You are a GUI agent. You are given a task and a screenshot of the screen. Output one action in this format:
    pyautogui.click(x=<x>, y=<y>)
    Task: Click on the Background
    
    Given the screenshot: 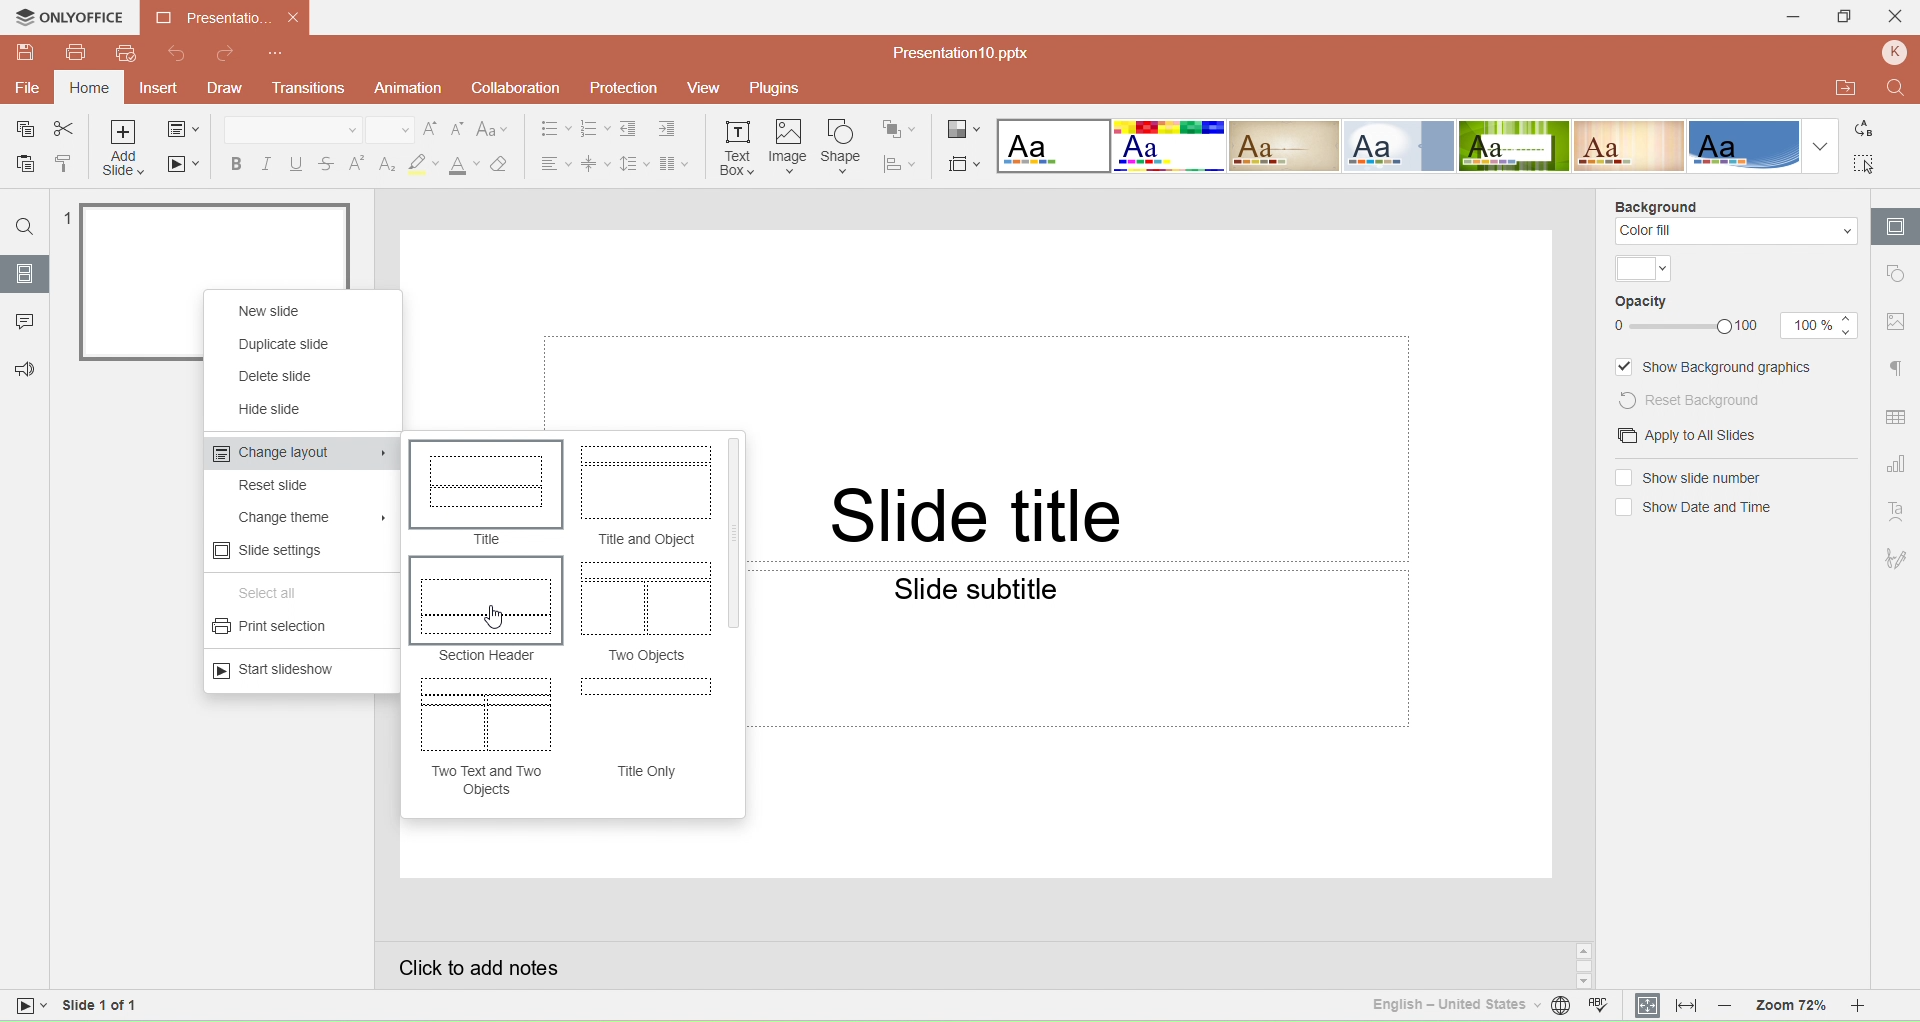 What is the action you would take?
    pyautogui.click(x=1656, y=204)
    